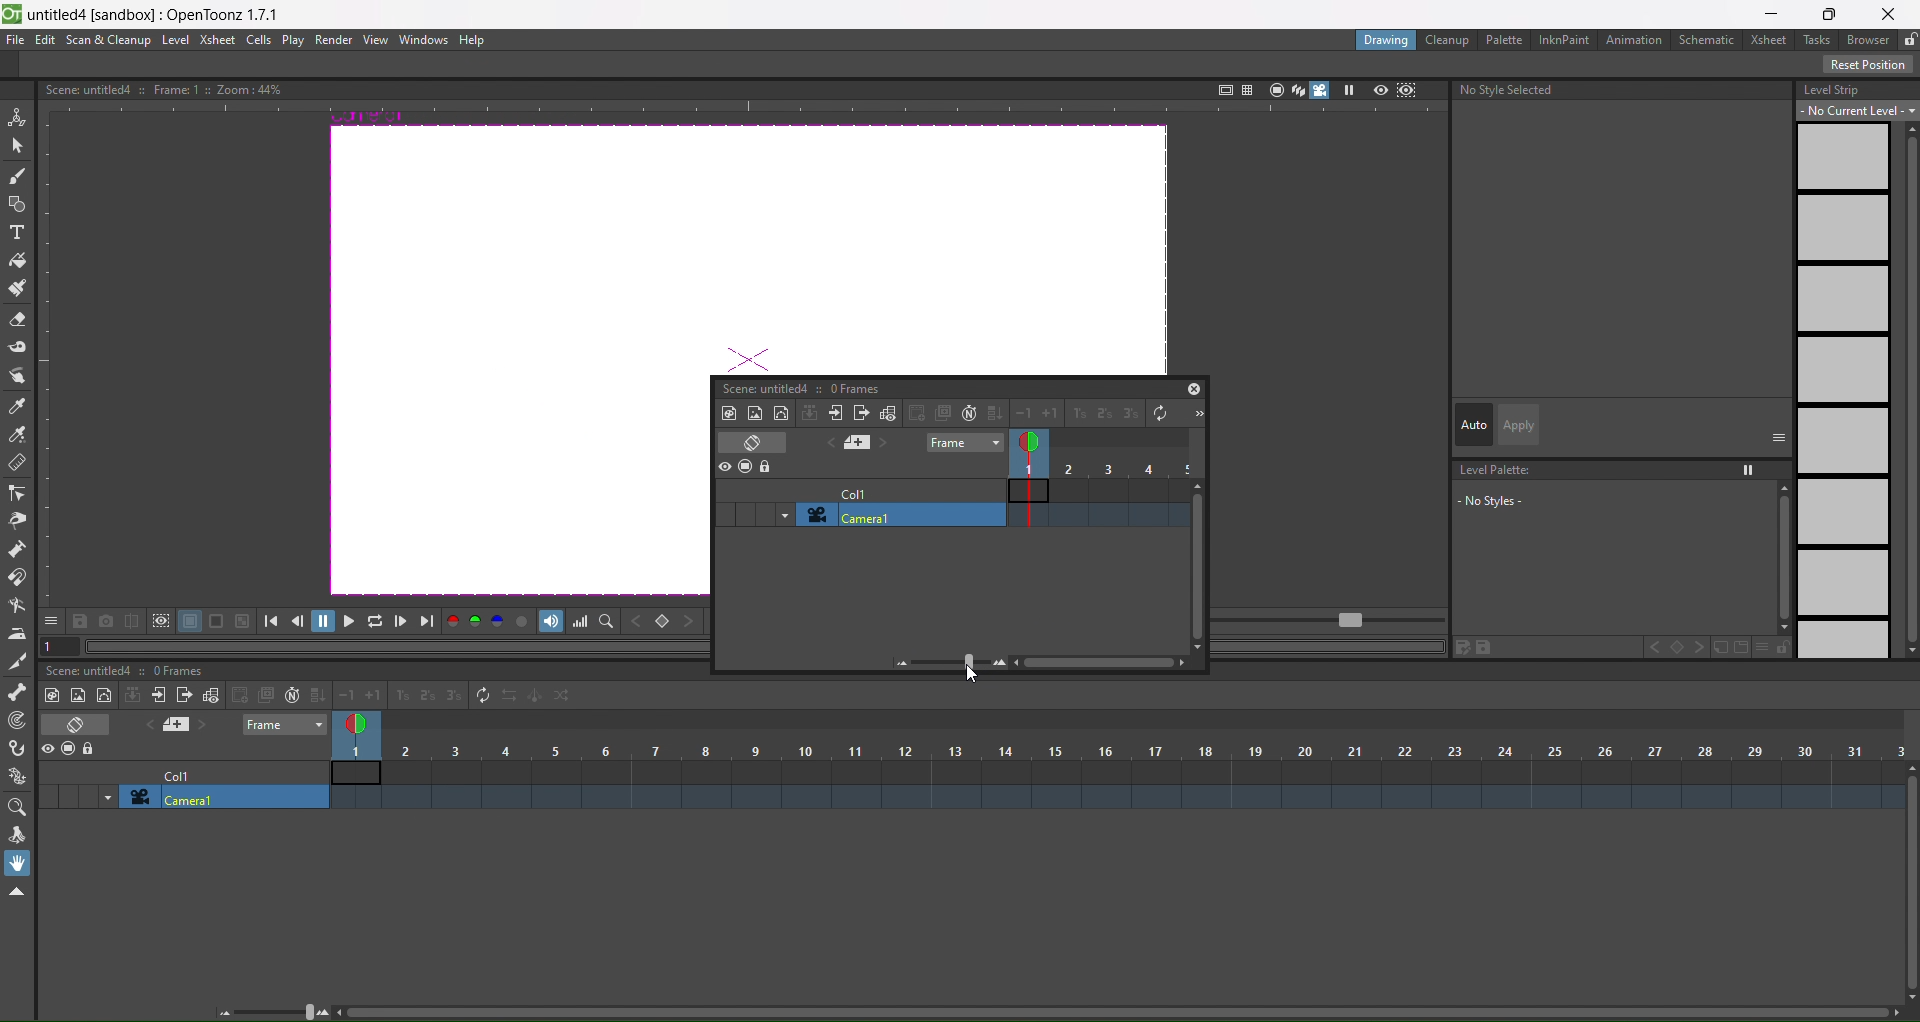 The width and height of the screenshot is (1920, 1022). Describe the element at coordinates (363, 721) in the screenshot. I see `double click to toggle onion skin` at that location.